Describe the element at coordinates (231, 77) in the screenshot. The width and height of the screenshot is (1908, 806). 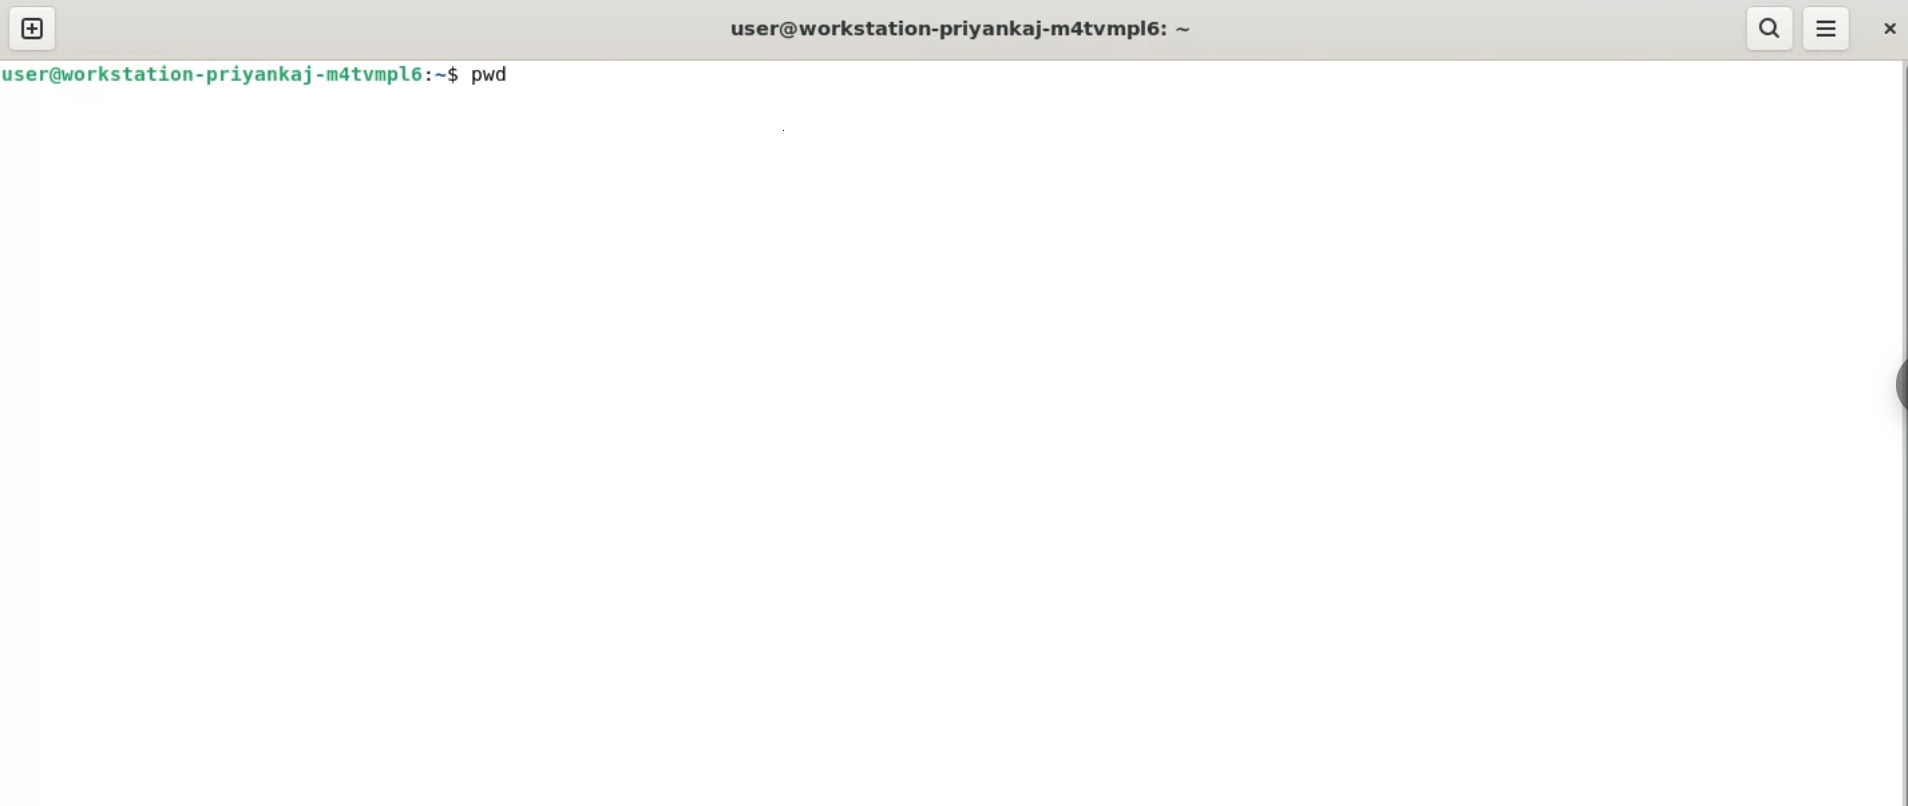
I see `user@workstaion-priyankaj-m4tvmpl6:~$` at that location.